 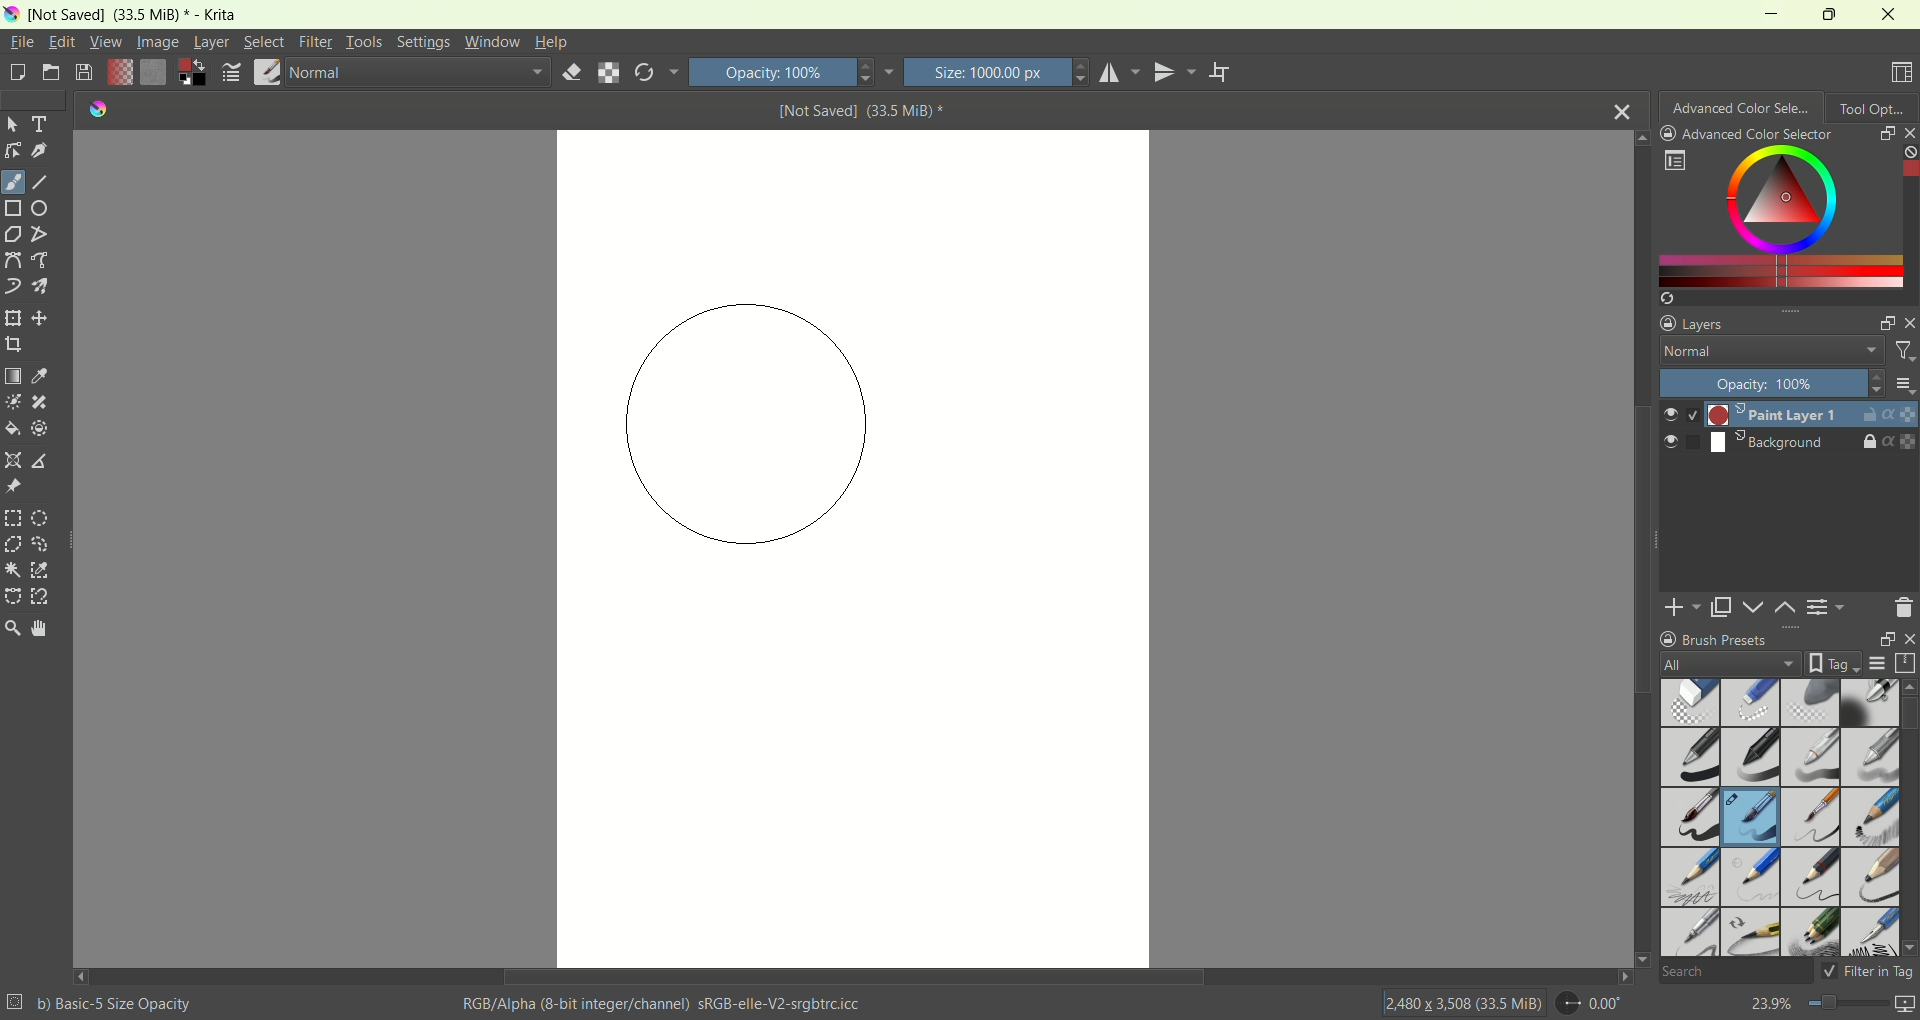 What do you see at coordinates (268, 74) in the screenshot?
I see `brush` at bounding box center [268, 74].